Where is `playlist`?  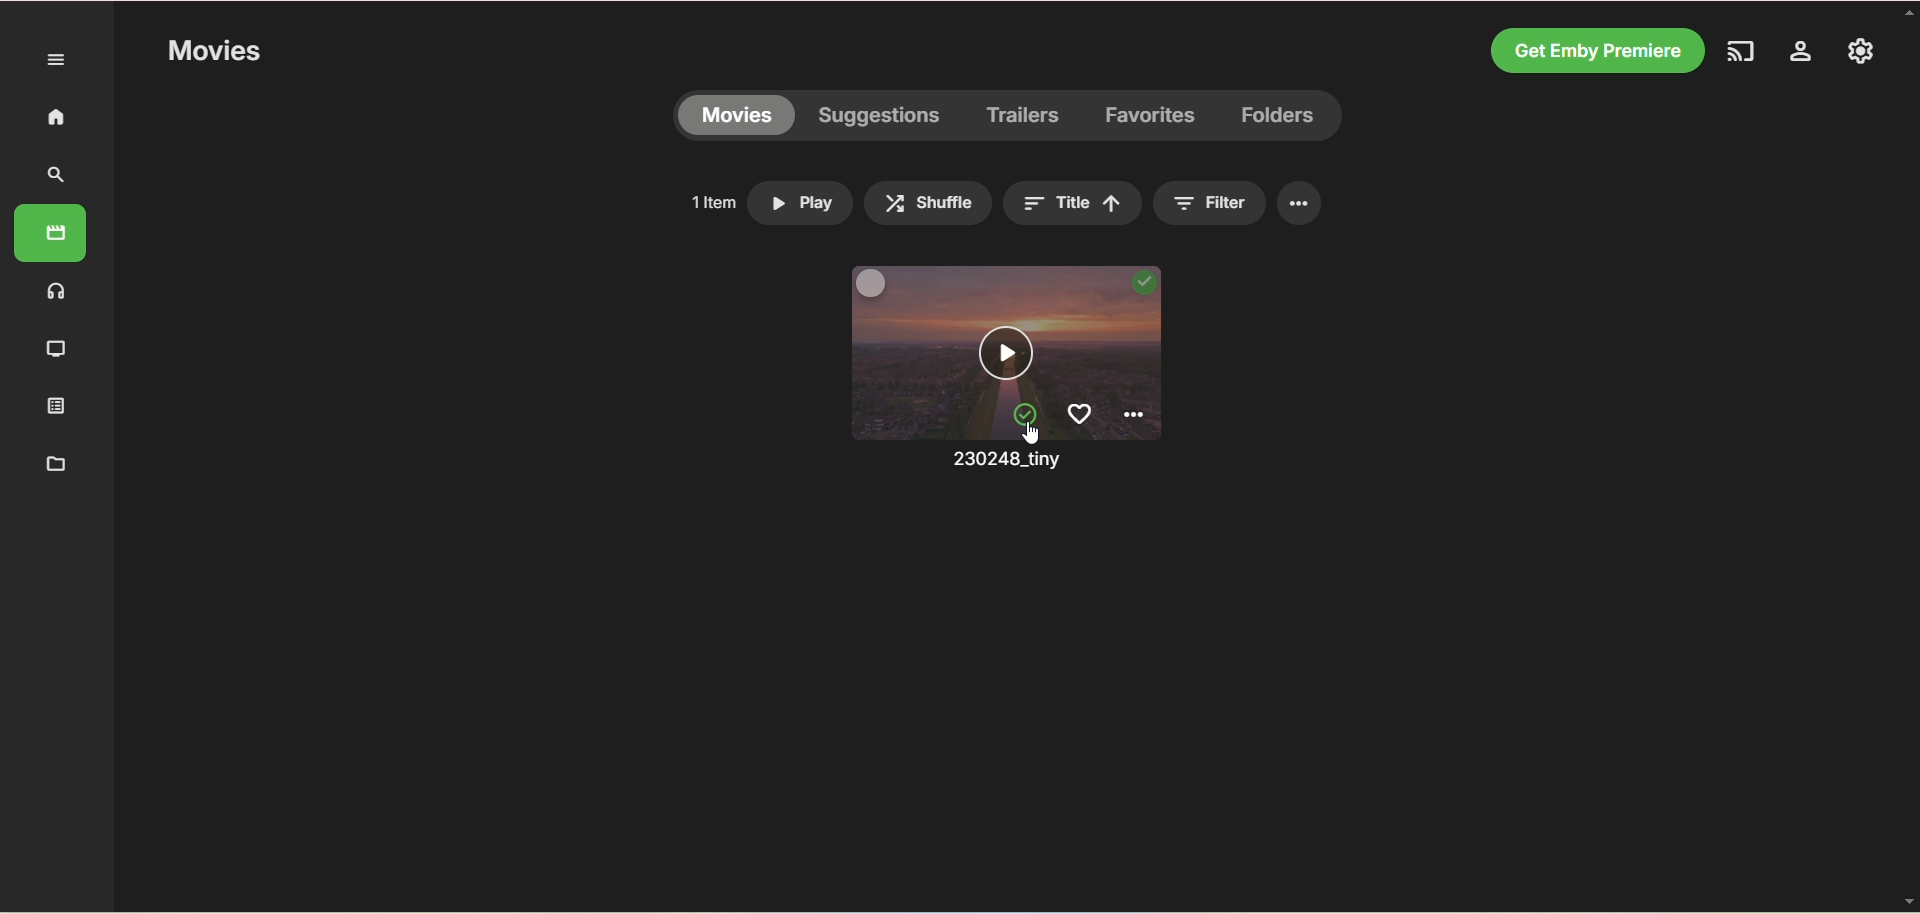
playlist is located at coordinates (52, 407).